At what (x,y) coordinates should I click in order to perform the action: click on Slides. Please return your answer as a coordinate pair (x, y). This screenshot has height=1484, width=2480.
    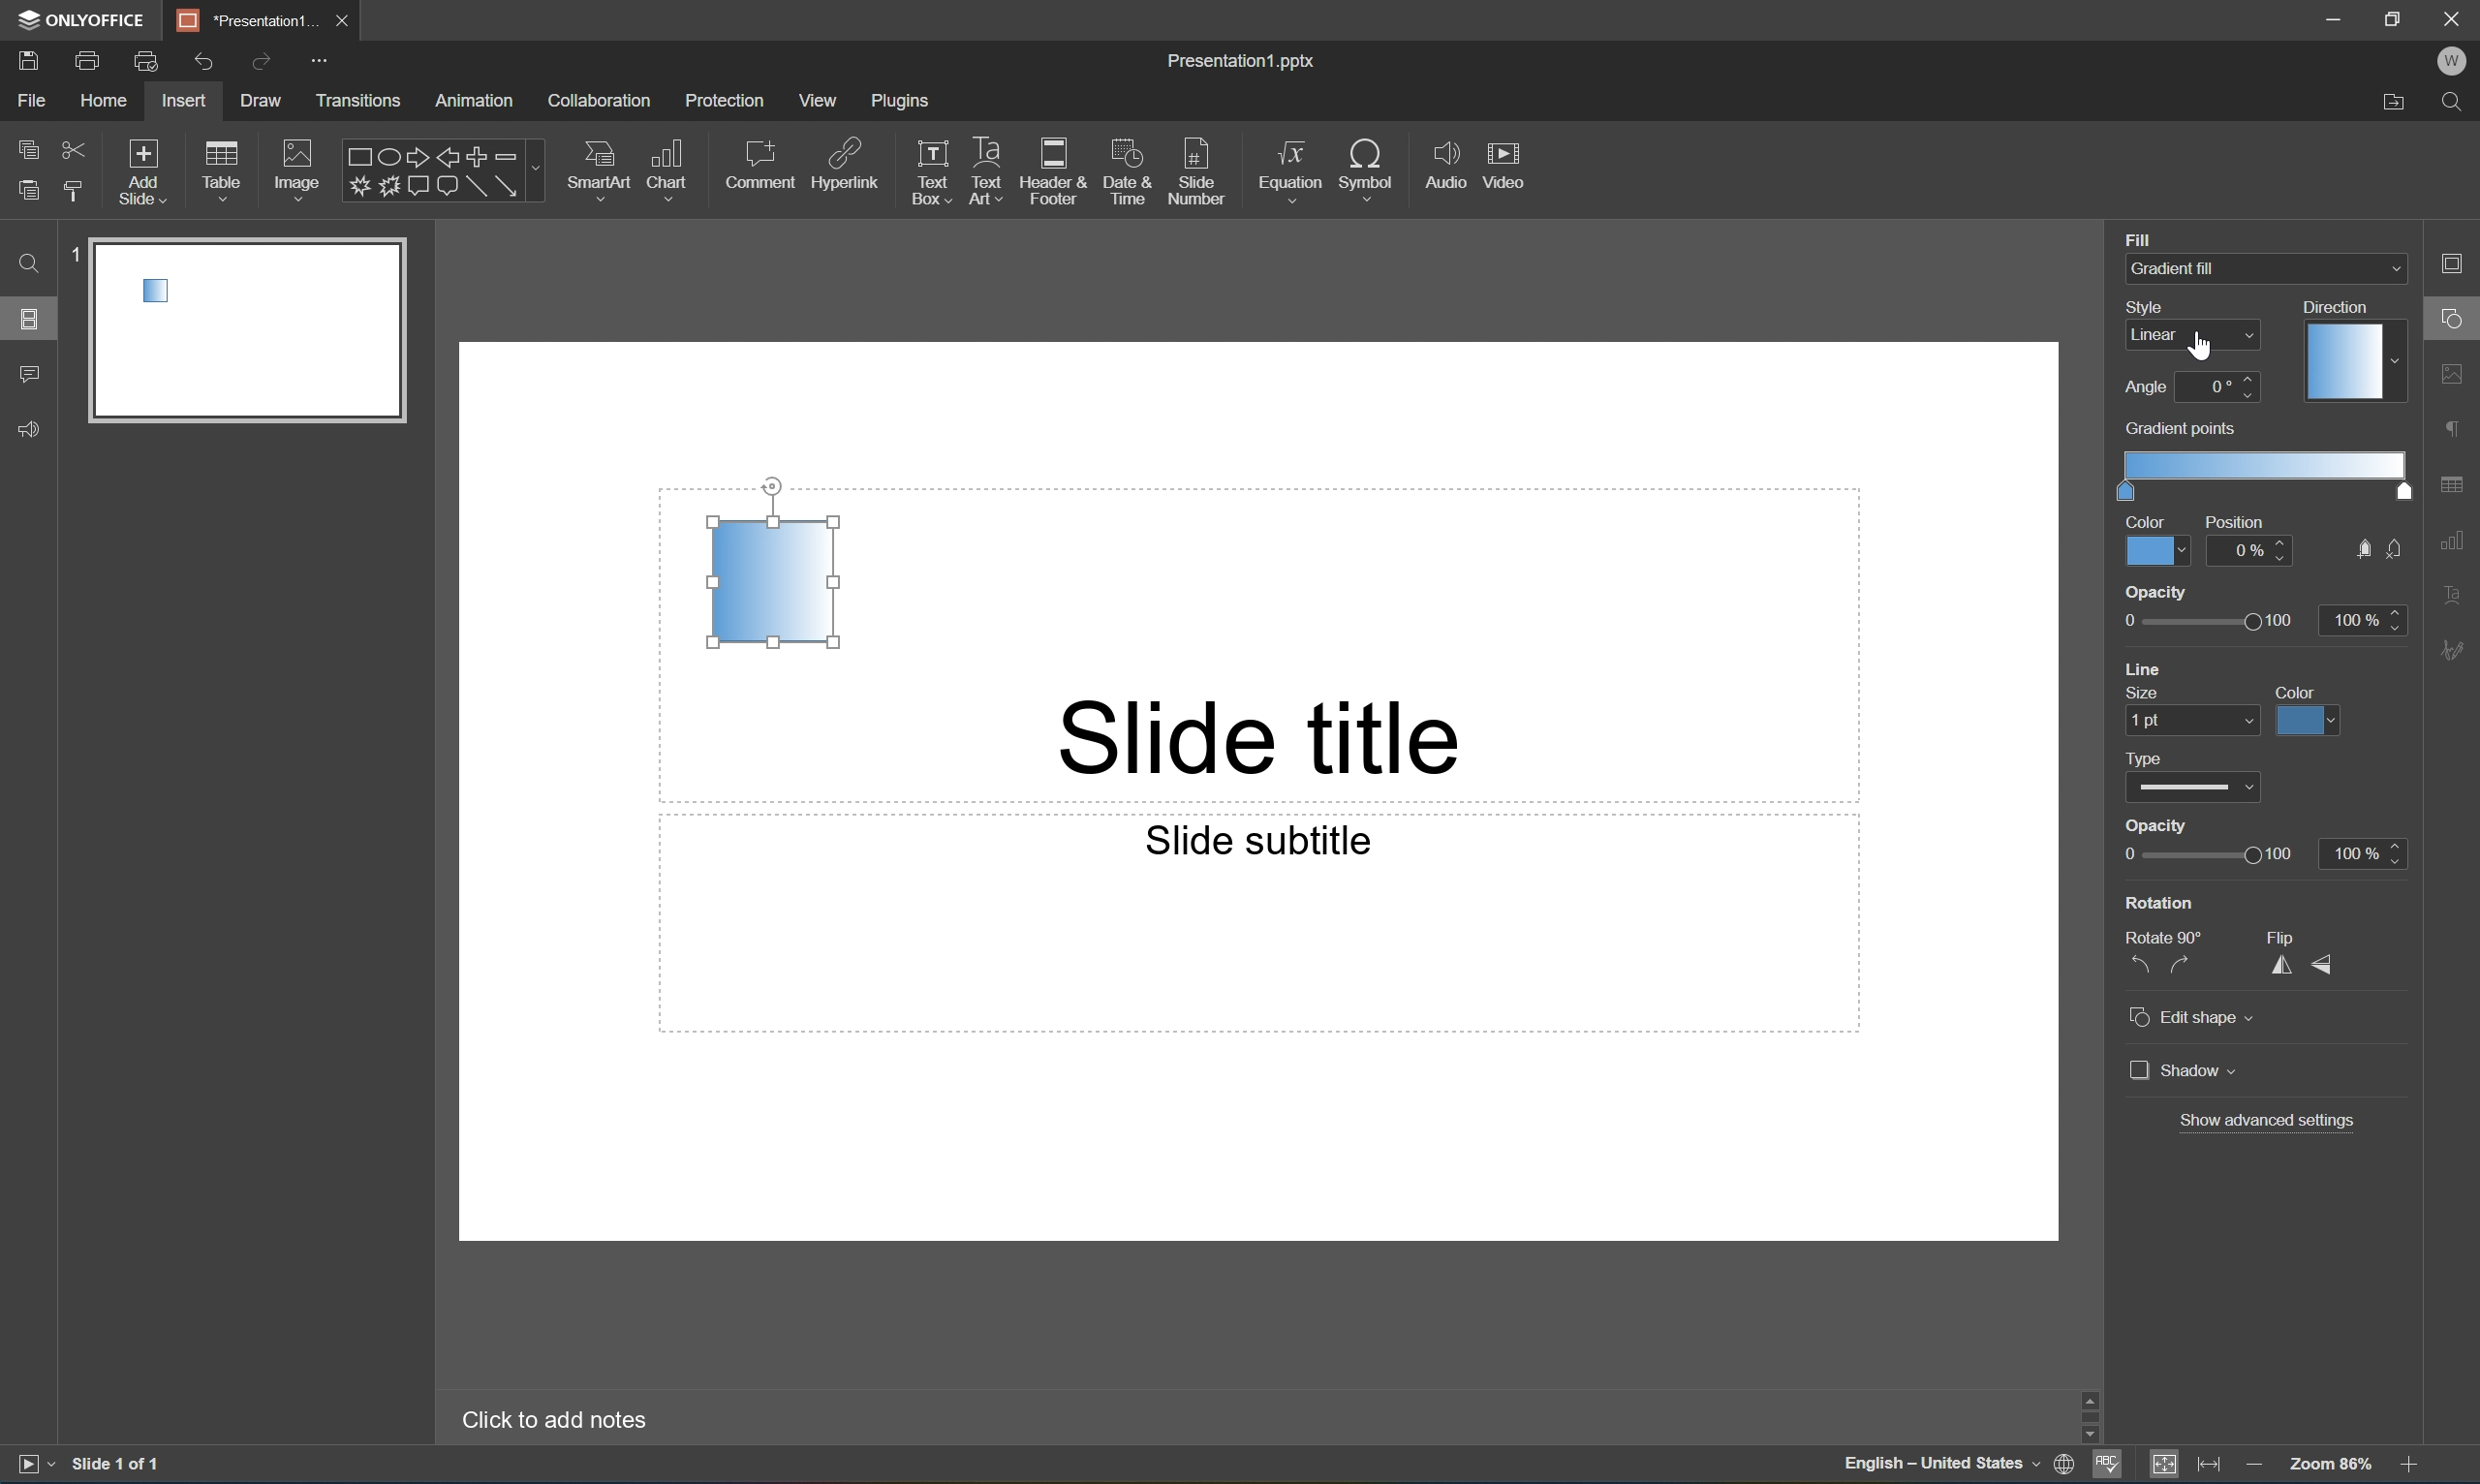
    Looking at the image, I should click on (28, 317).